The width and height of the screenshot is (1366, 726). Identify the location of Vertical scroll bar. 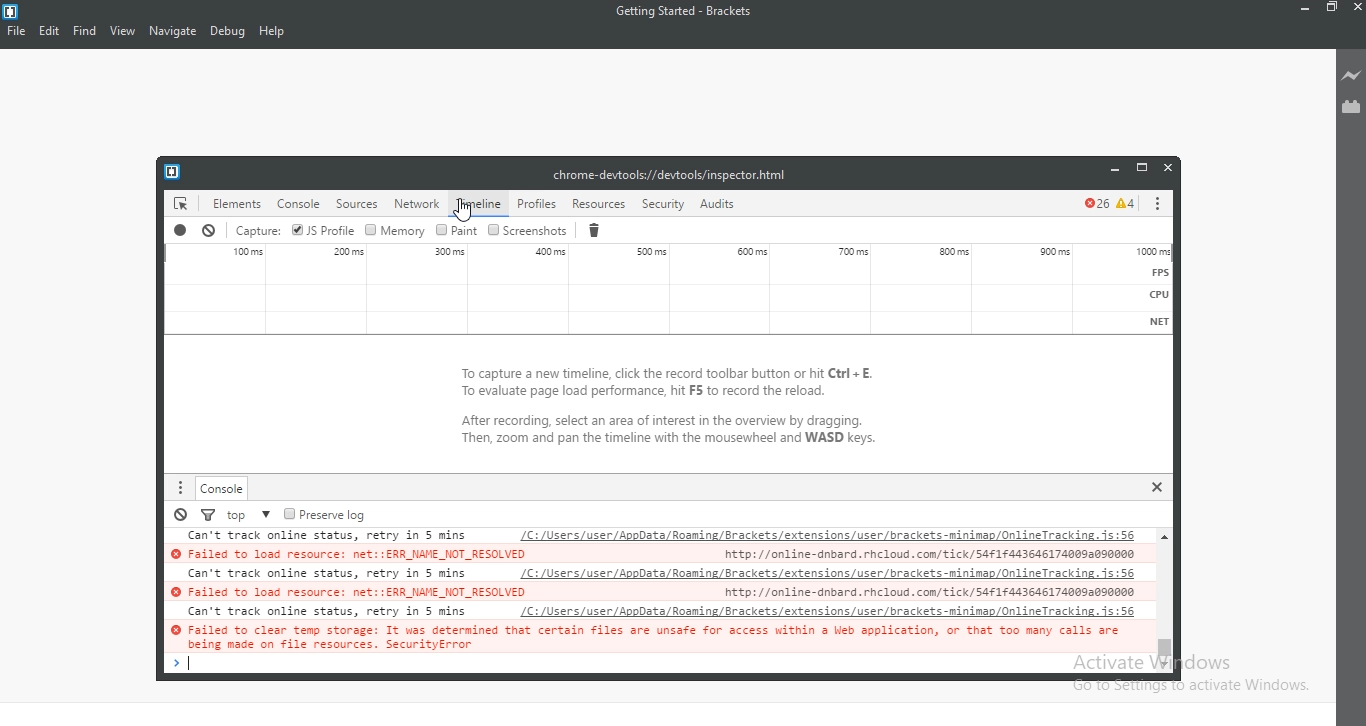
(1166, 597).